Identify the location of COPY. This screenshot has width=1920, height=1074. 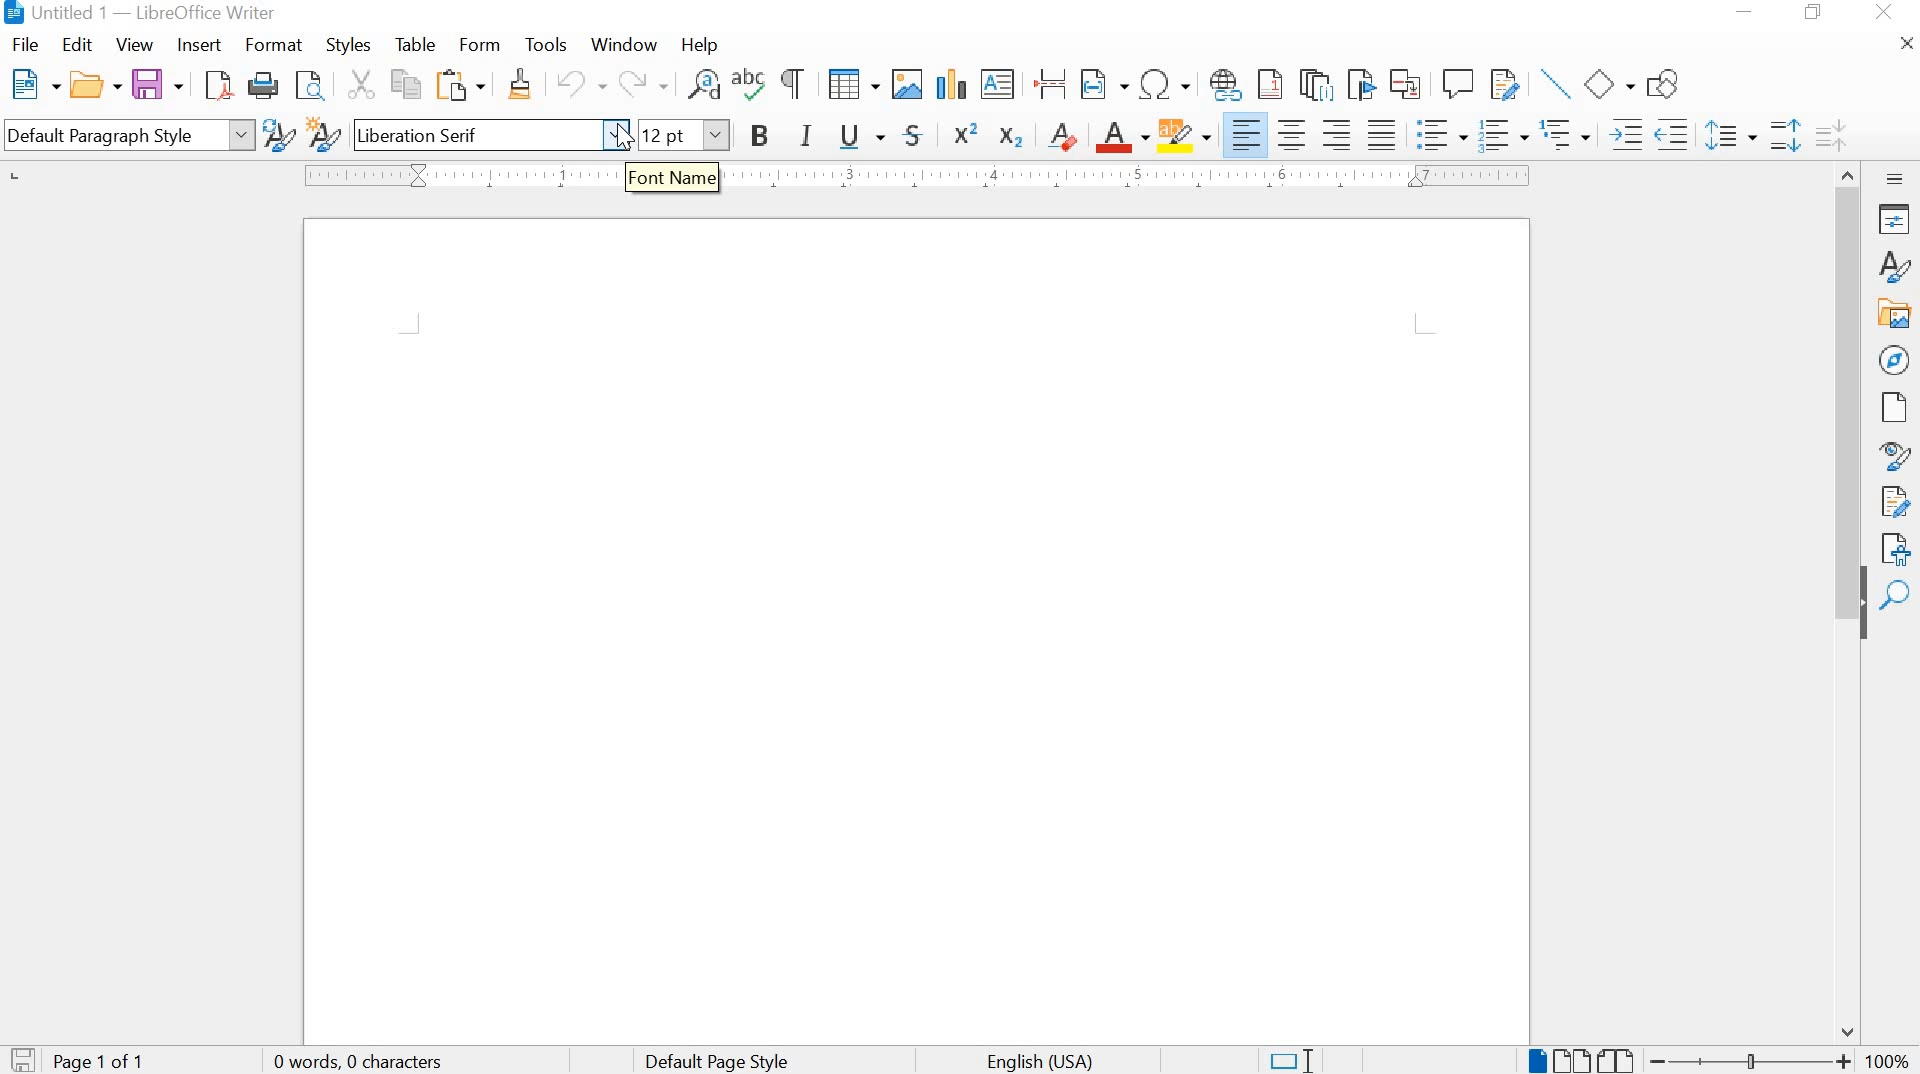
(407, 84).